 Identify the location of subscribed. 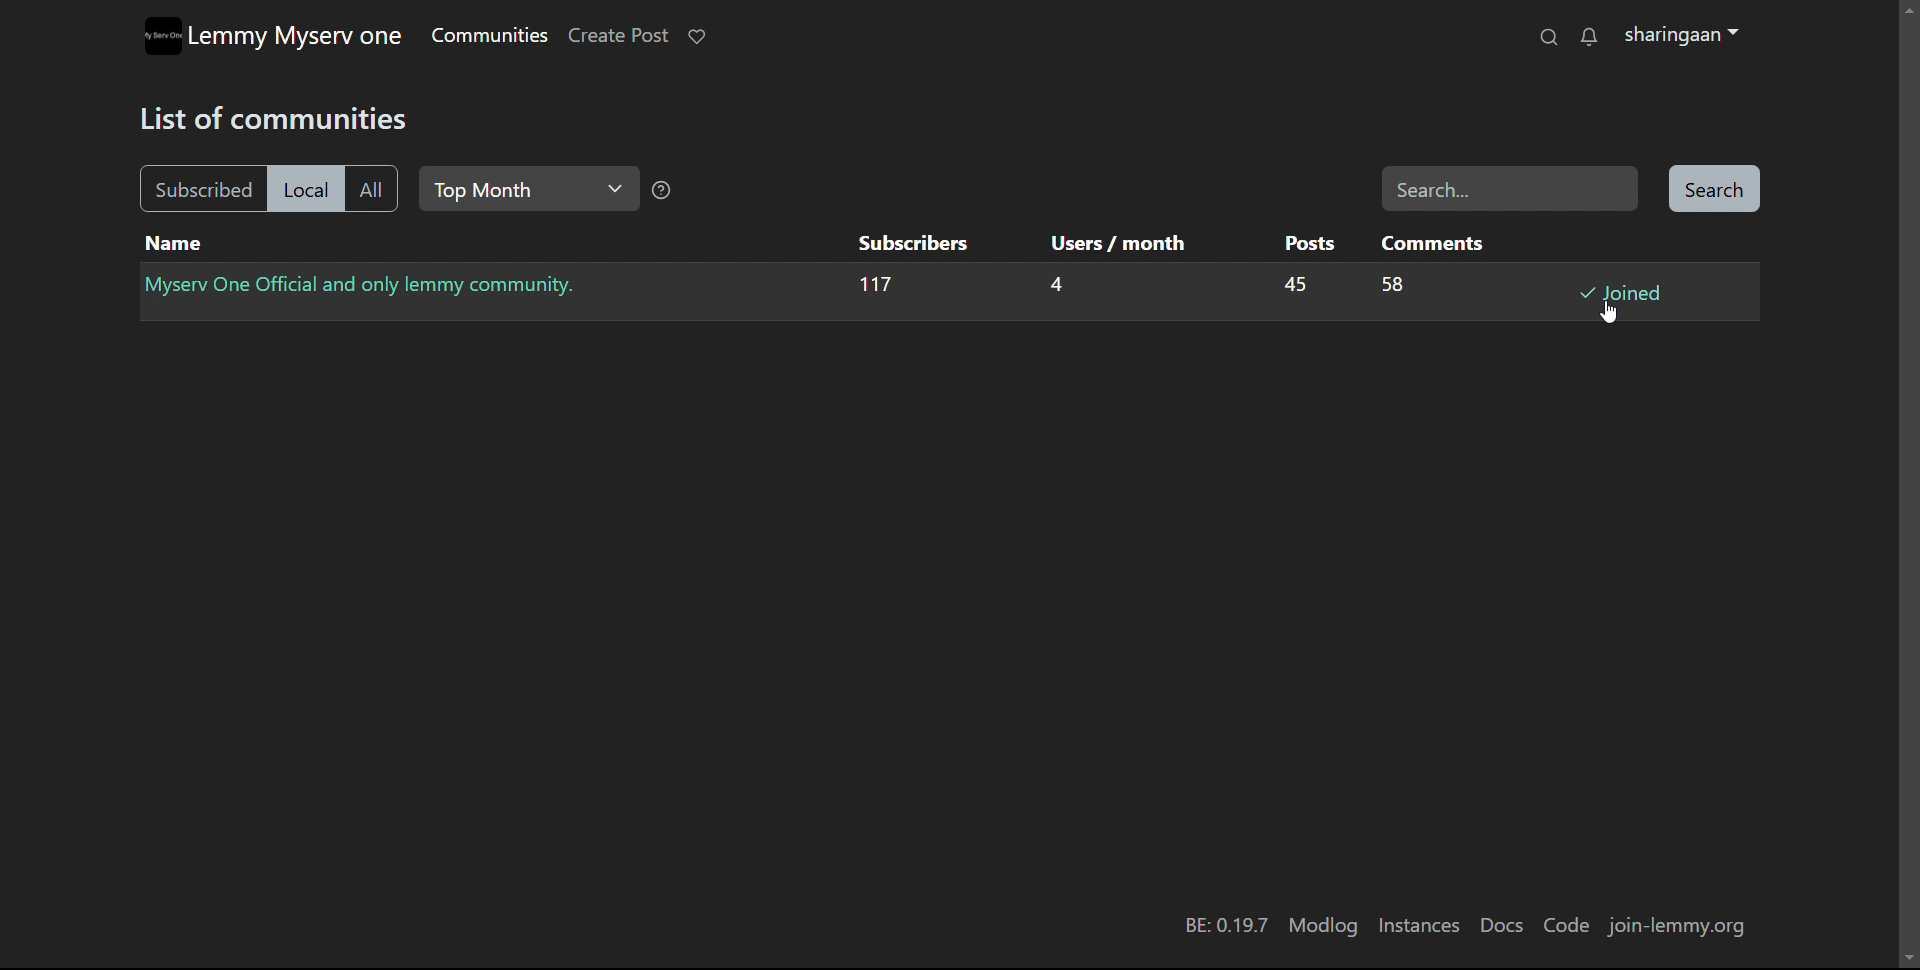
(200, 188).